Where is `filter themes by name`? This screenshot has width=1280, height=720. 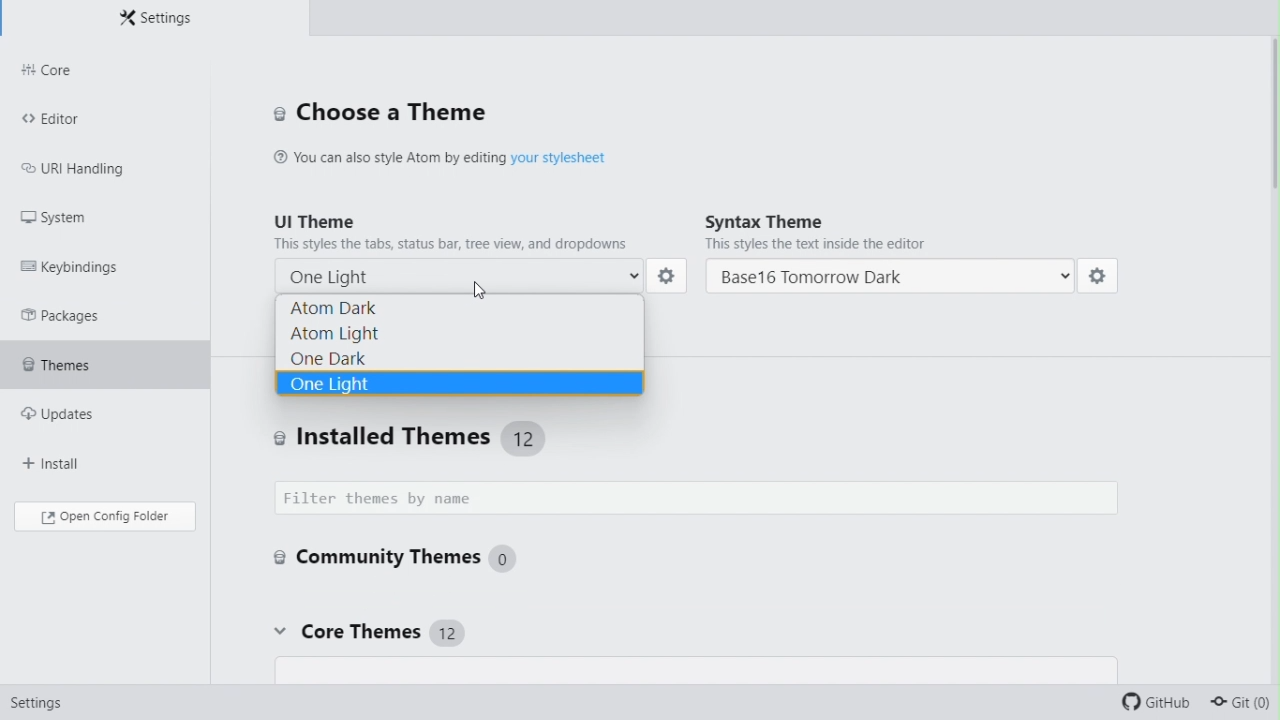 filter themes by name is located at coordinates (703, 499).